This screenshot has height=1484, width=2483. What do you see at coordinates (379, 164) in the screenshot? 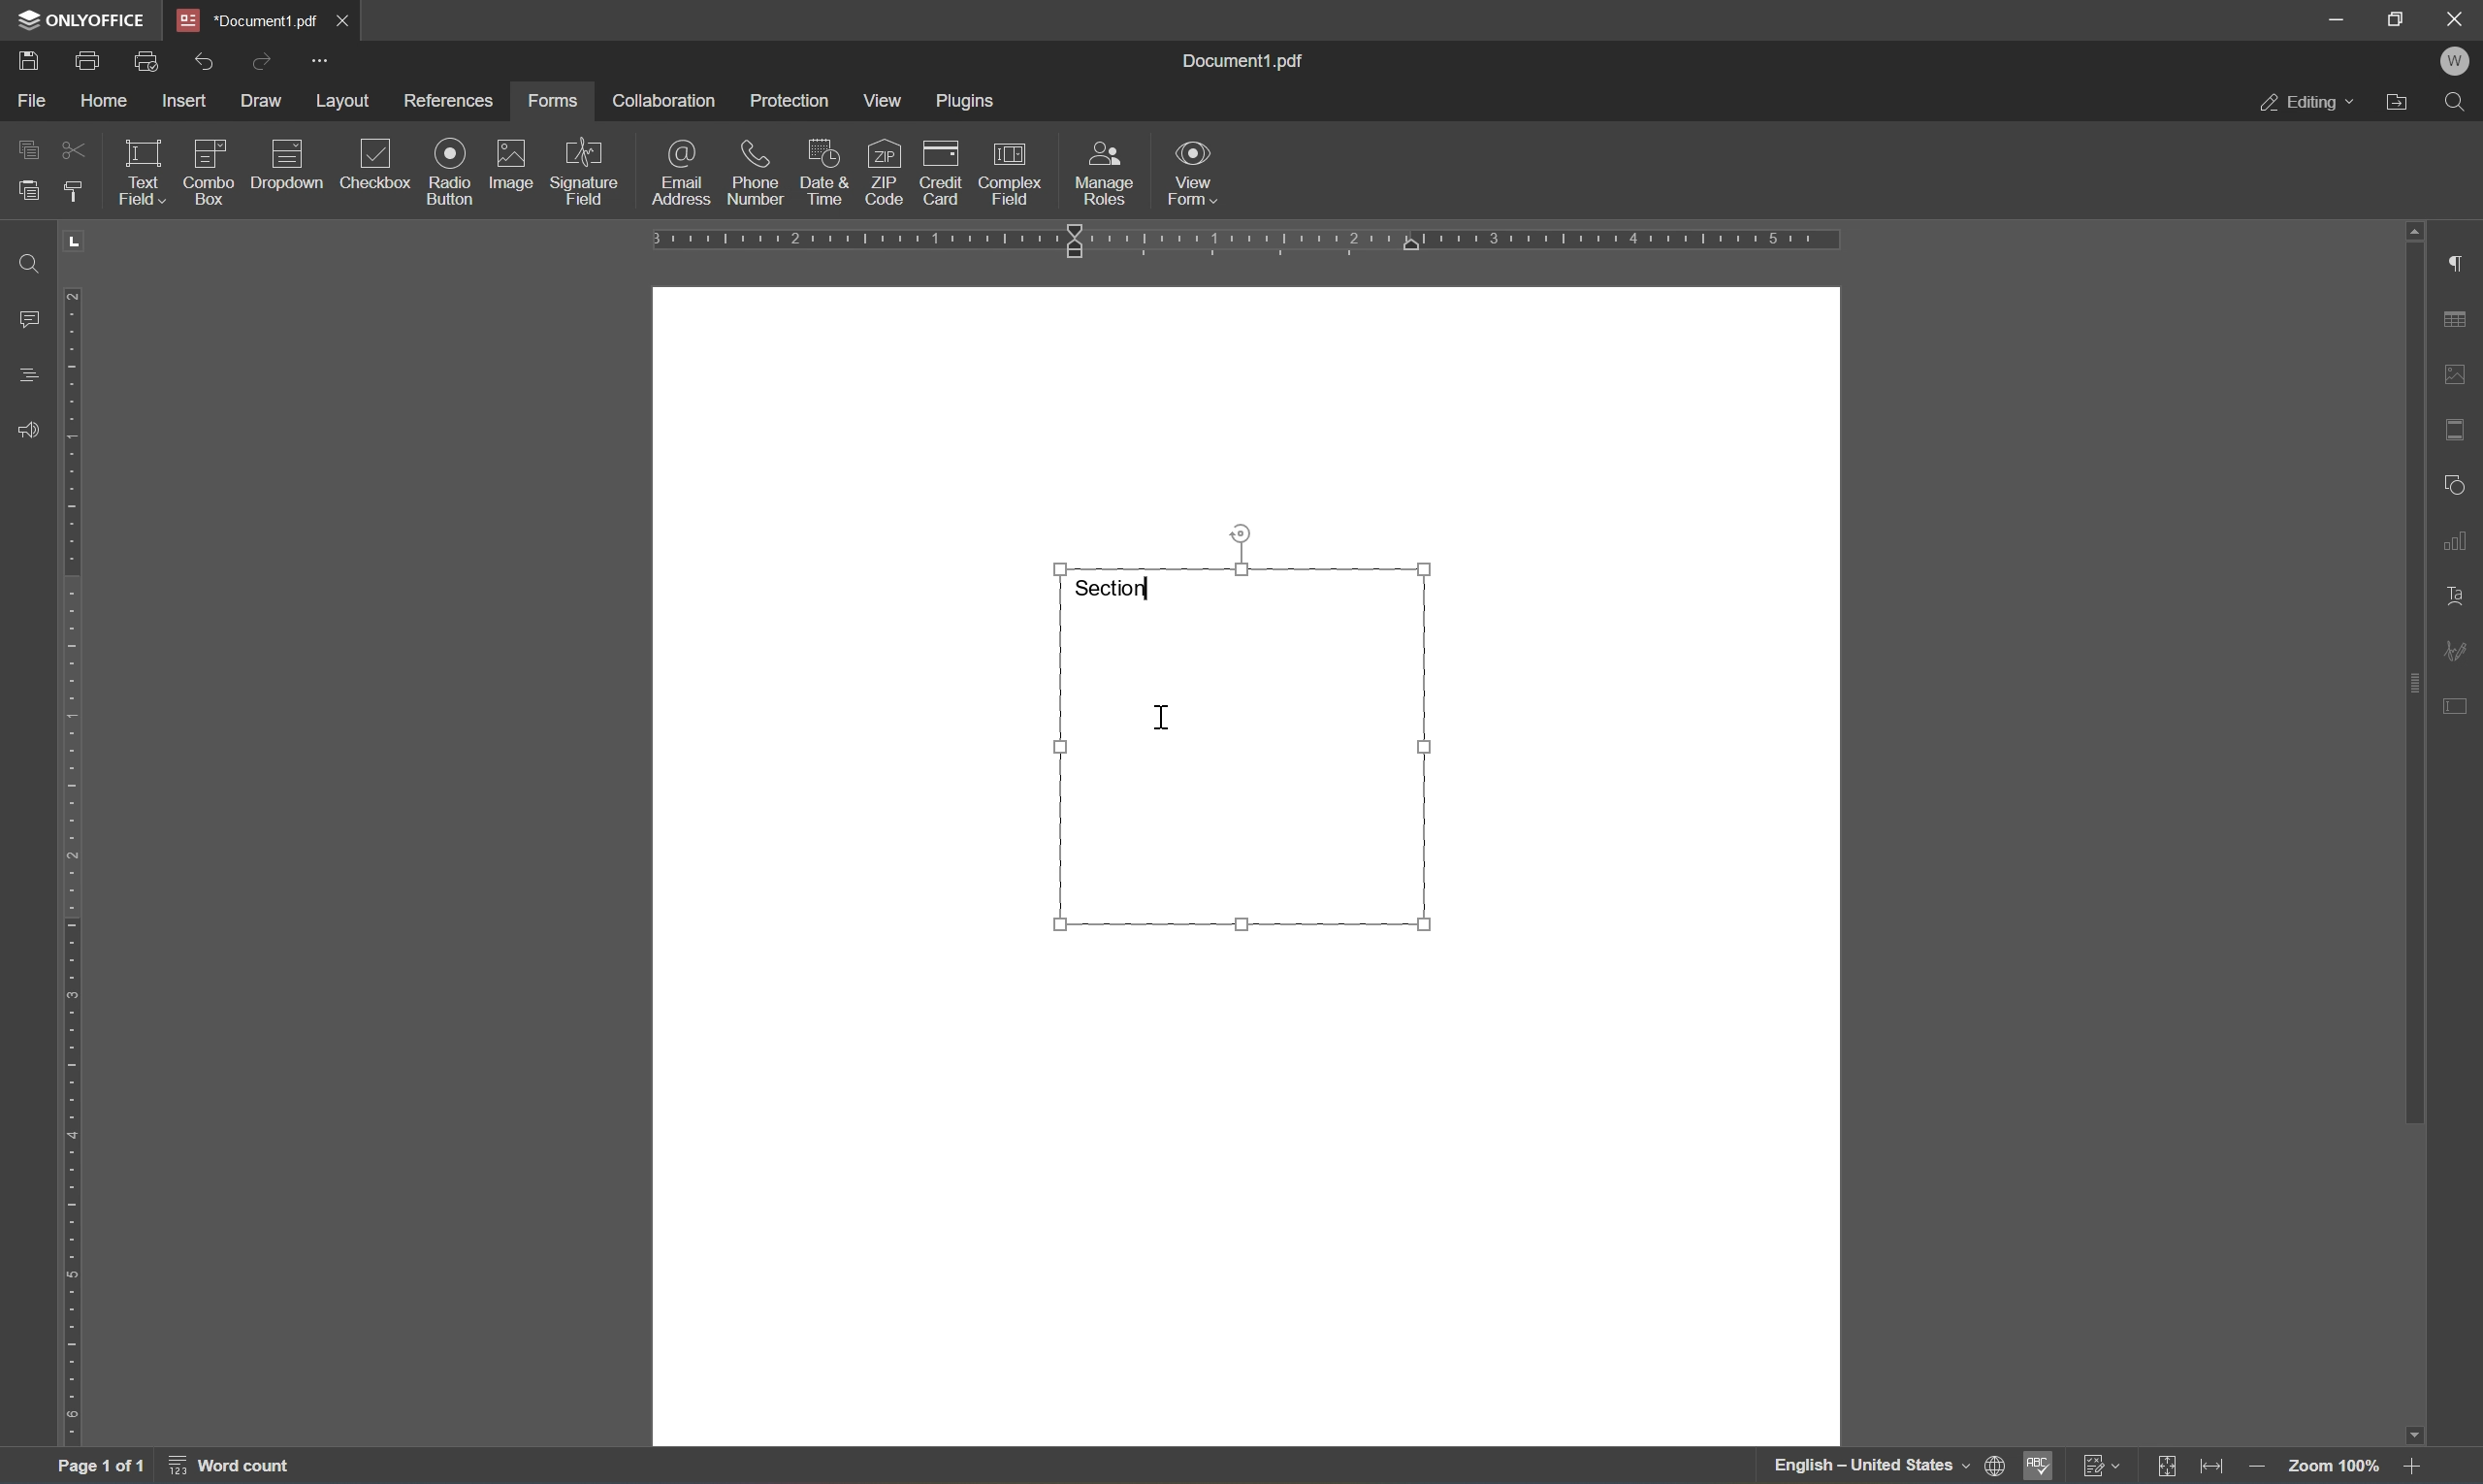
I see `checkbox` at bounding box center [379, 164].